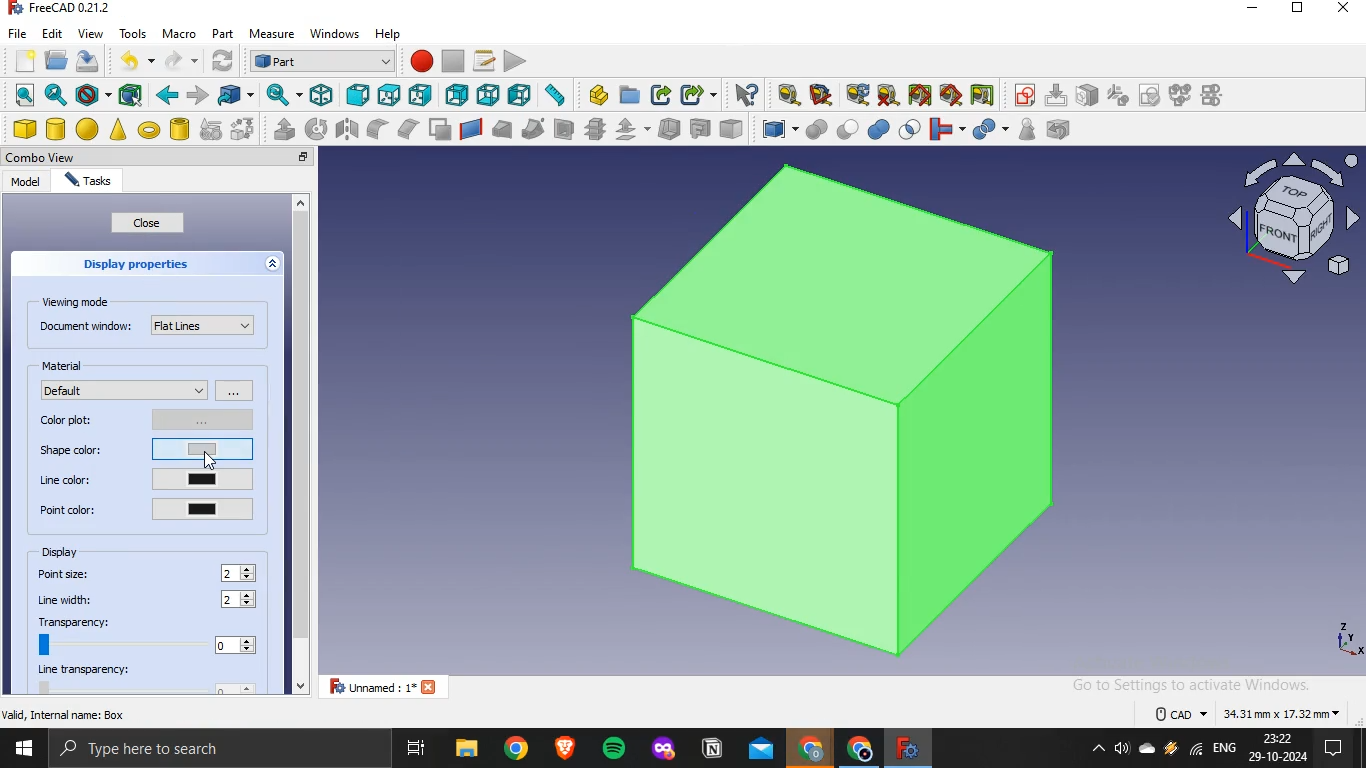  I want to click on help, so click(389, 33).